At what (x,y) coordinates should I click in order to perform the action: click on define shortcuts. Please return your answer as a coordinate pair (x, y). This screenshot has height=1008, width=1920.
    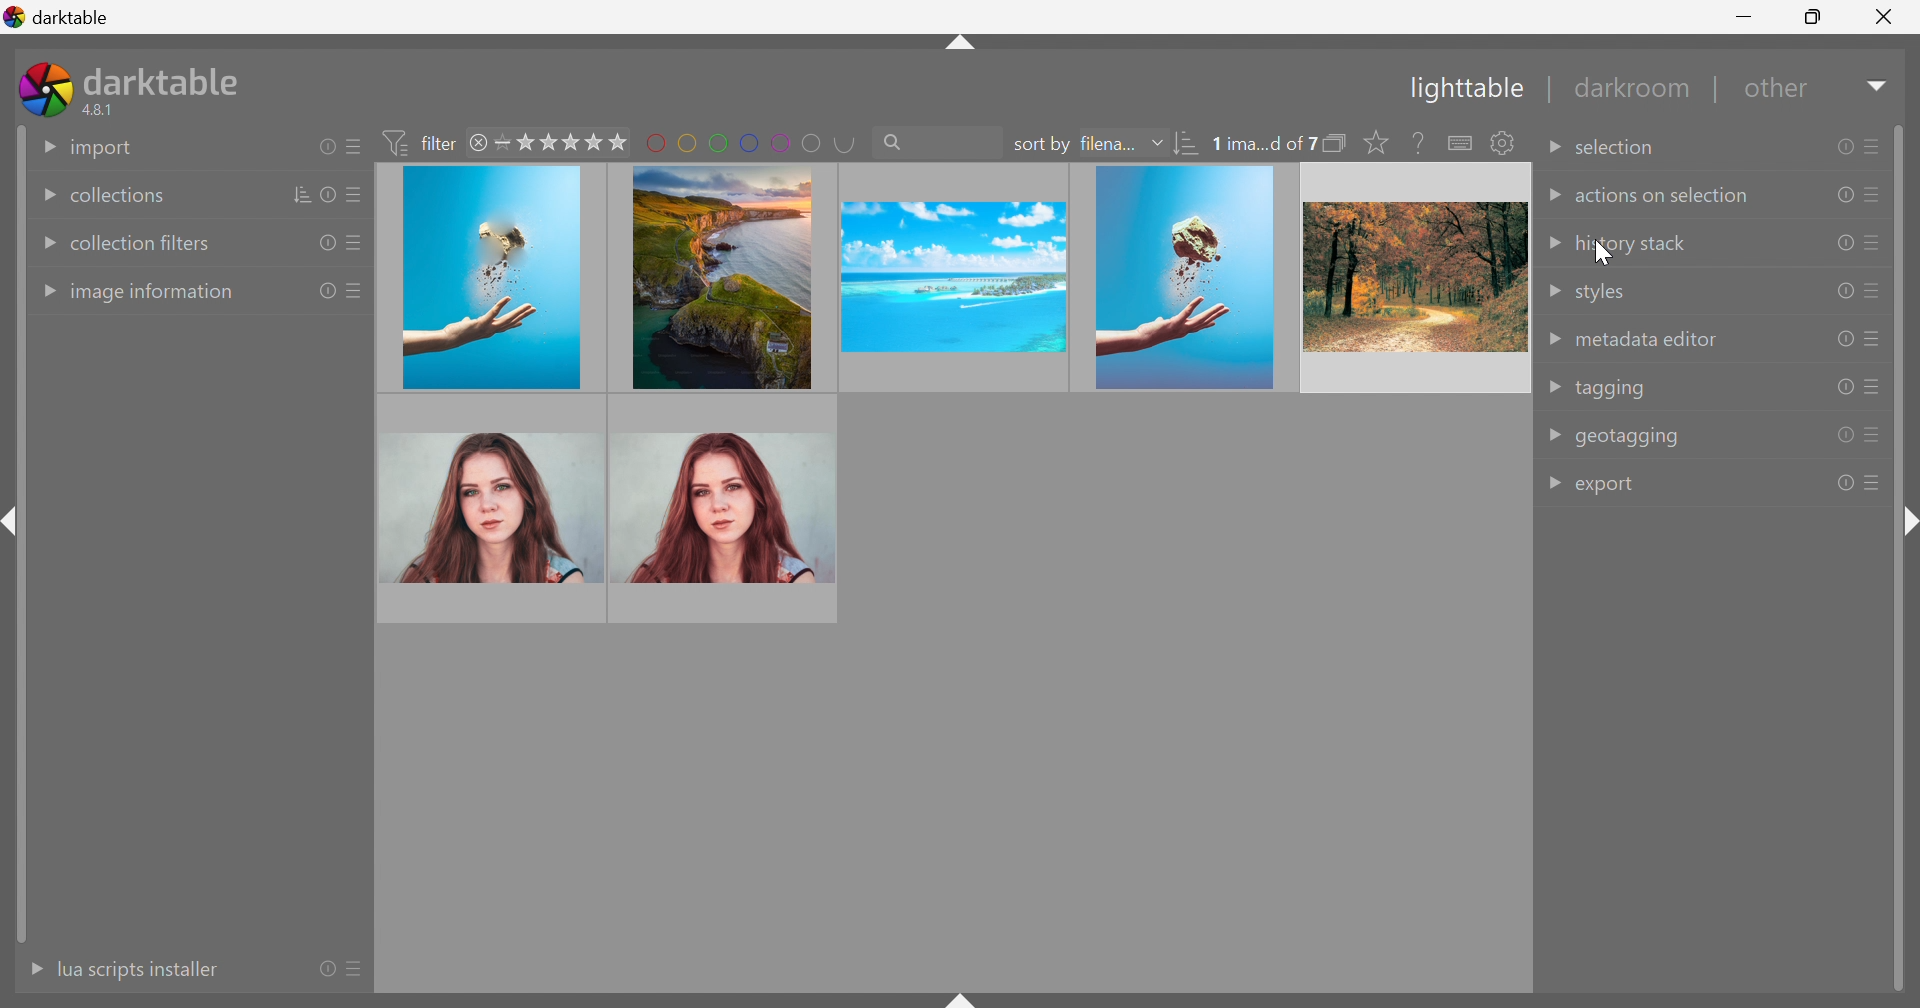
    Looking at the image, I should click on (1462, 143).